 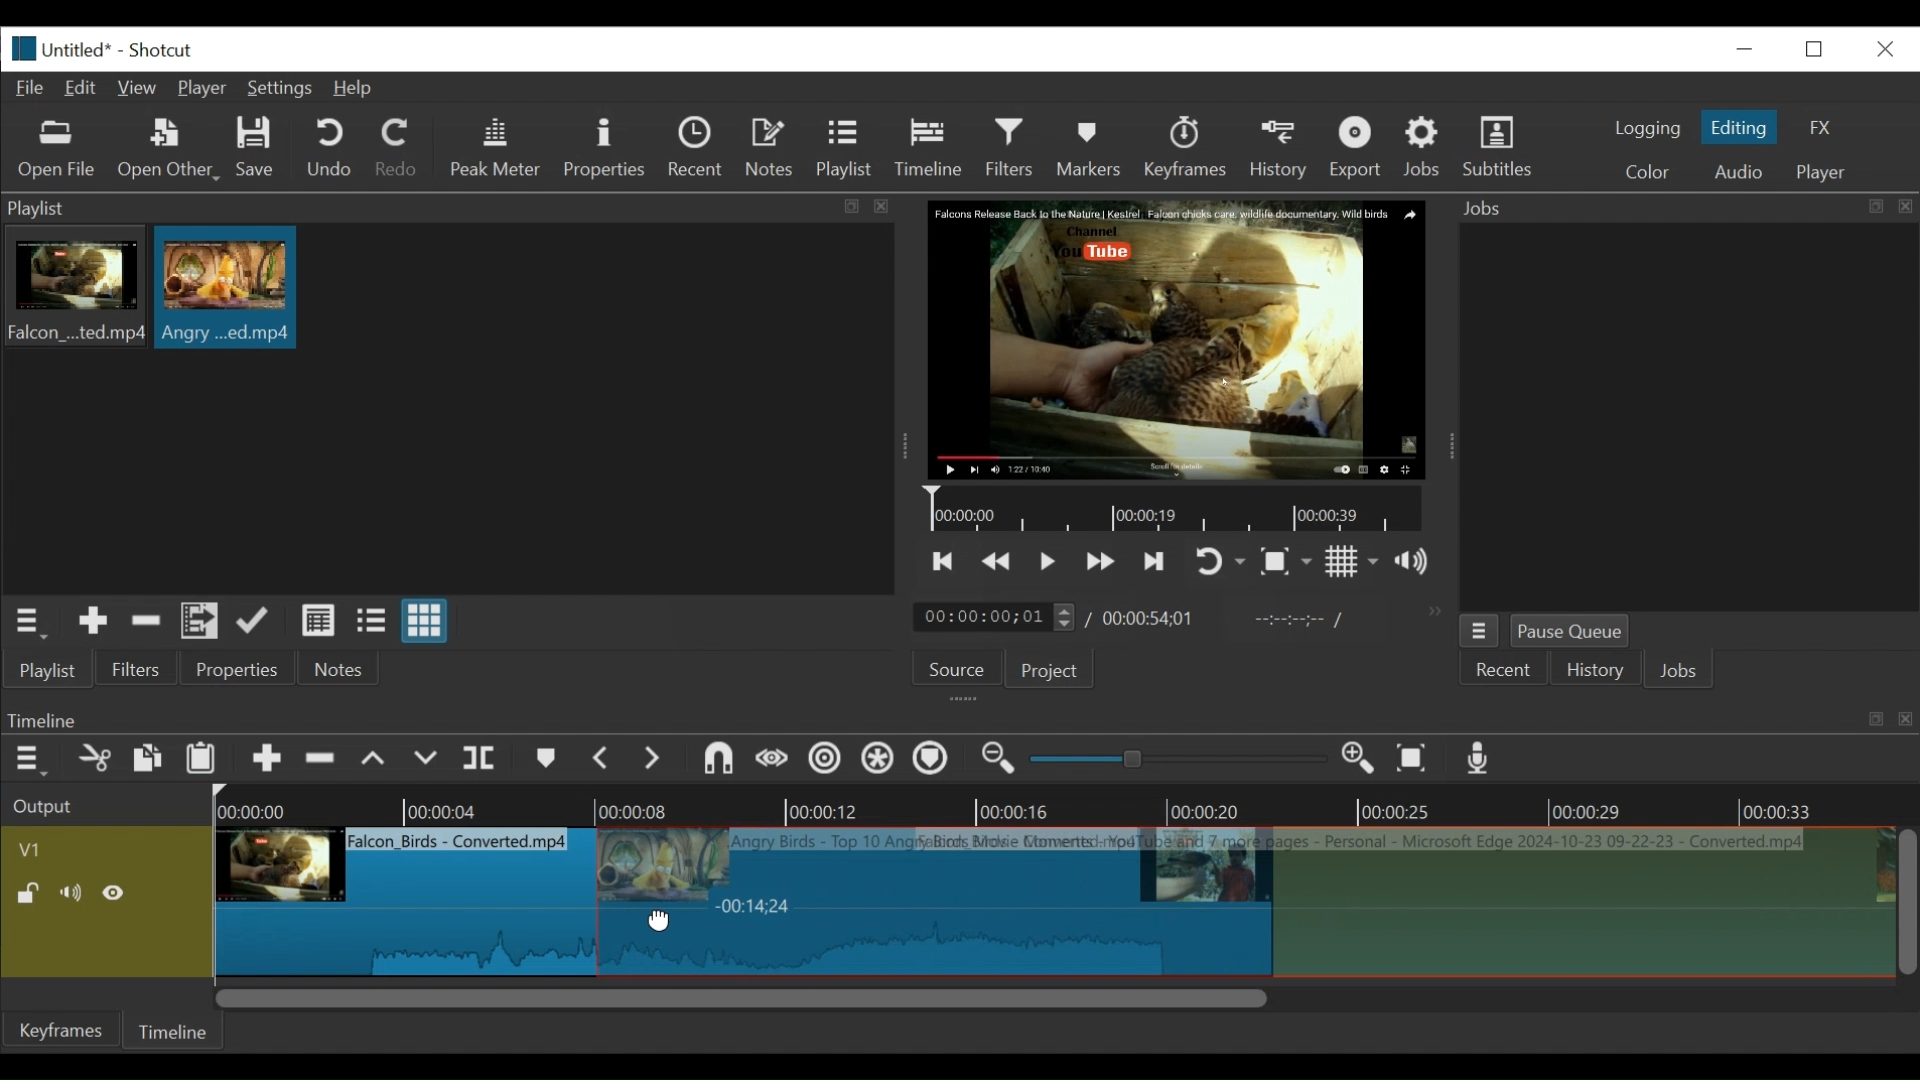 I want to click on playlist, so click(x=46, y=670).